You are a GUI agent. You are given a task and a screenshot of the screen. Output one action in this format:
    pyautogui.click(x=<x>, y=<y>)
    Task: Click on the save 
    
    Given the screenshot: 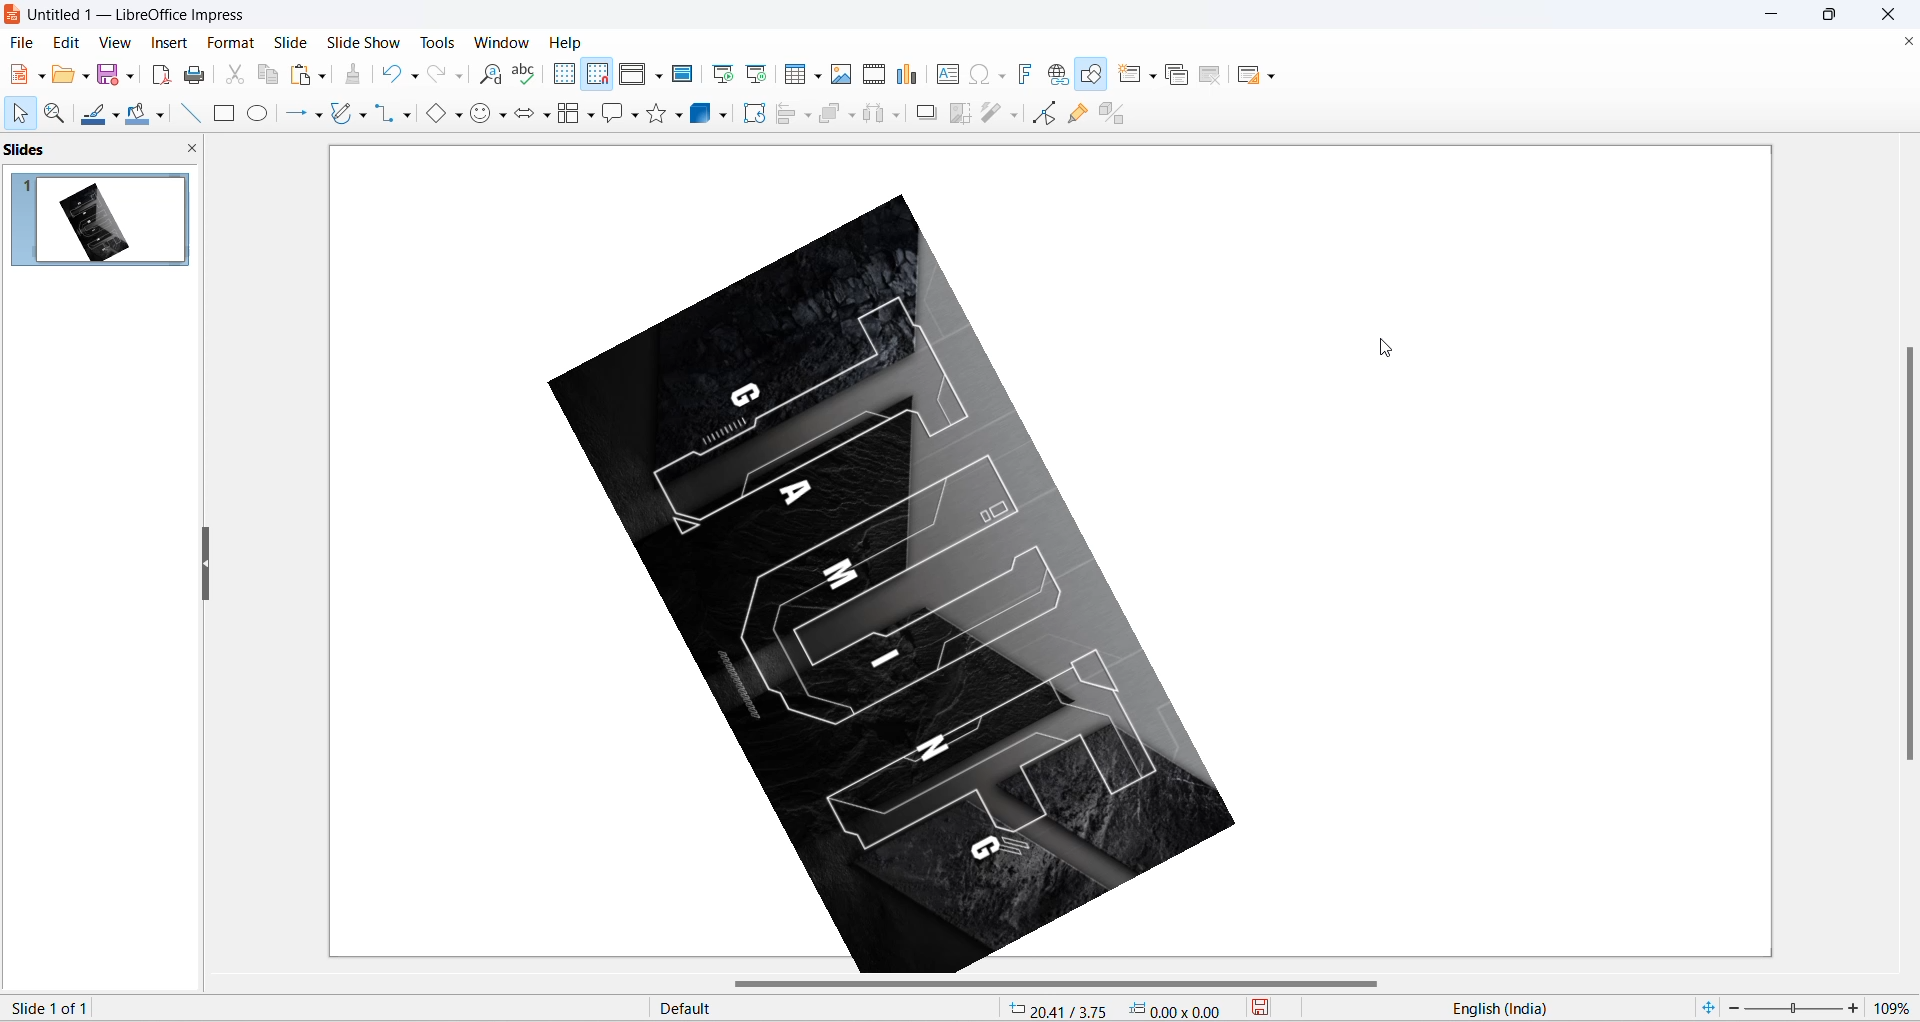 What is the action you would take?
    pyautogui.click(x=109, y=77)
    